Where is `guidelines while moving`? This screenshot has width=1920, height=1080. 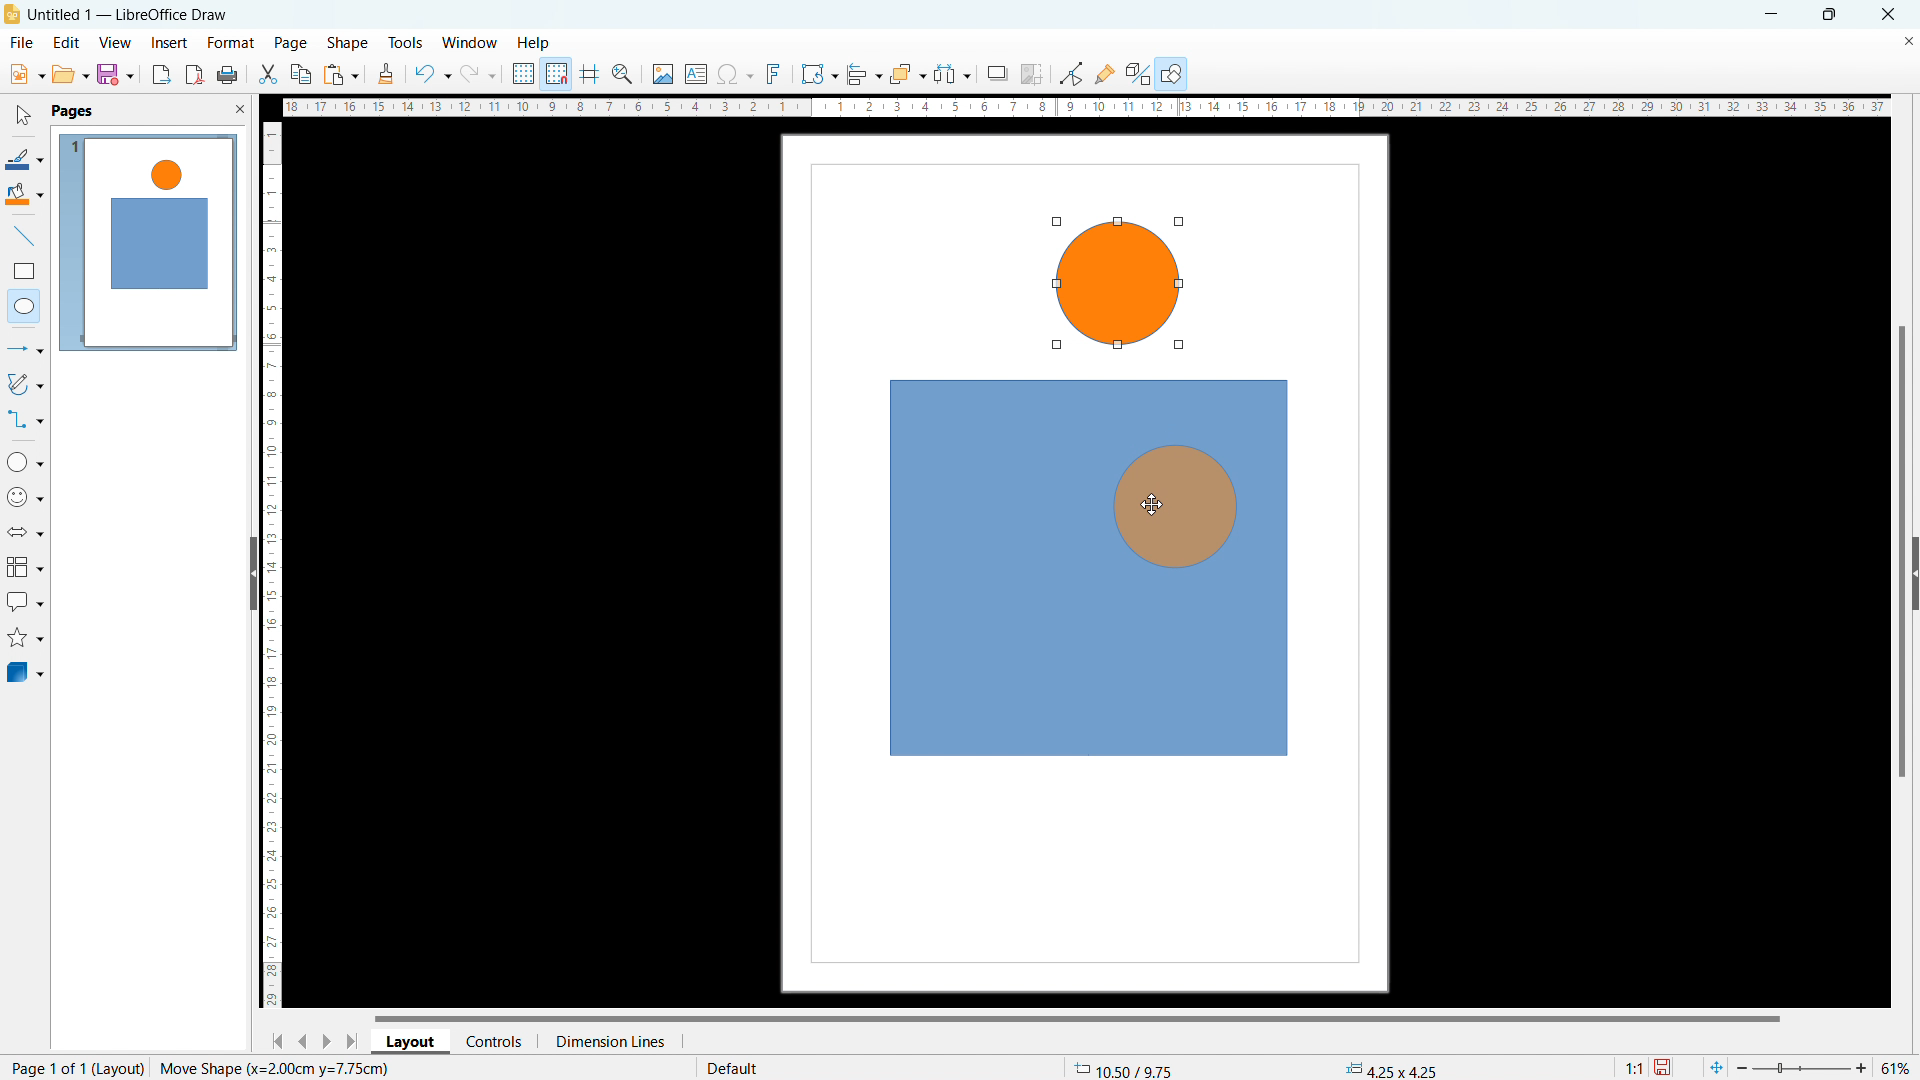
guidelines while moving is located at coordinates (590, 75).